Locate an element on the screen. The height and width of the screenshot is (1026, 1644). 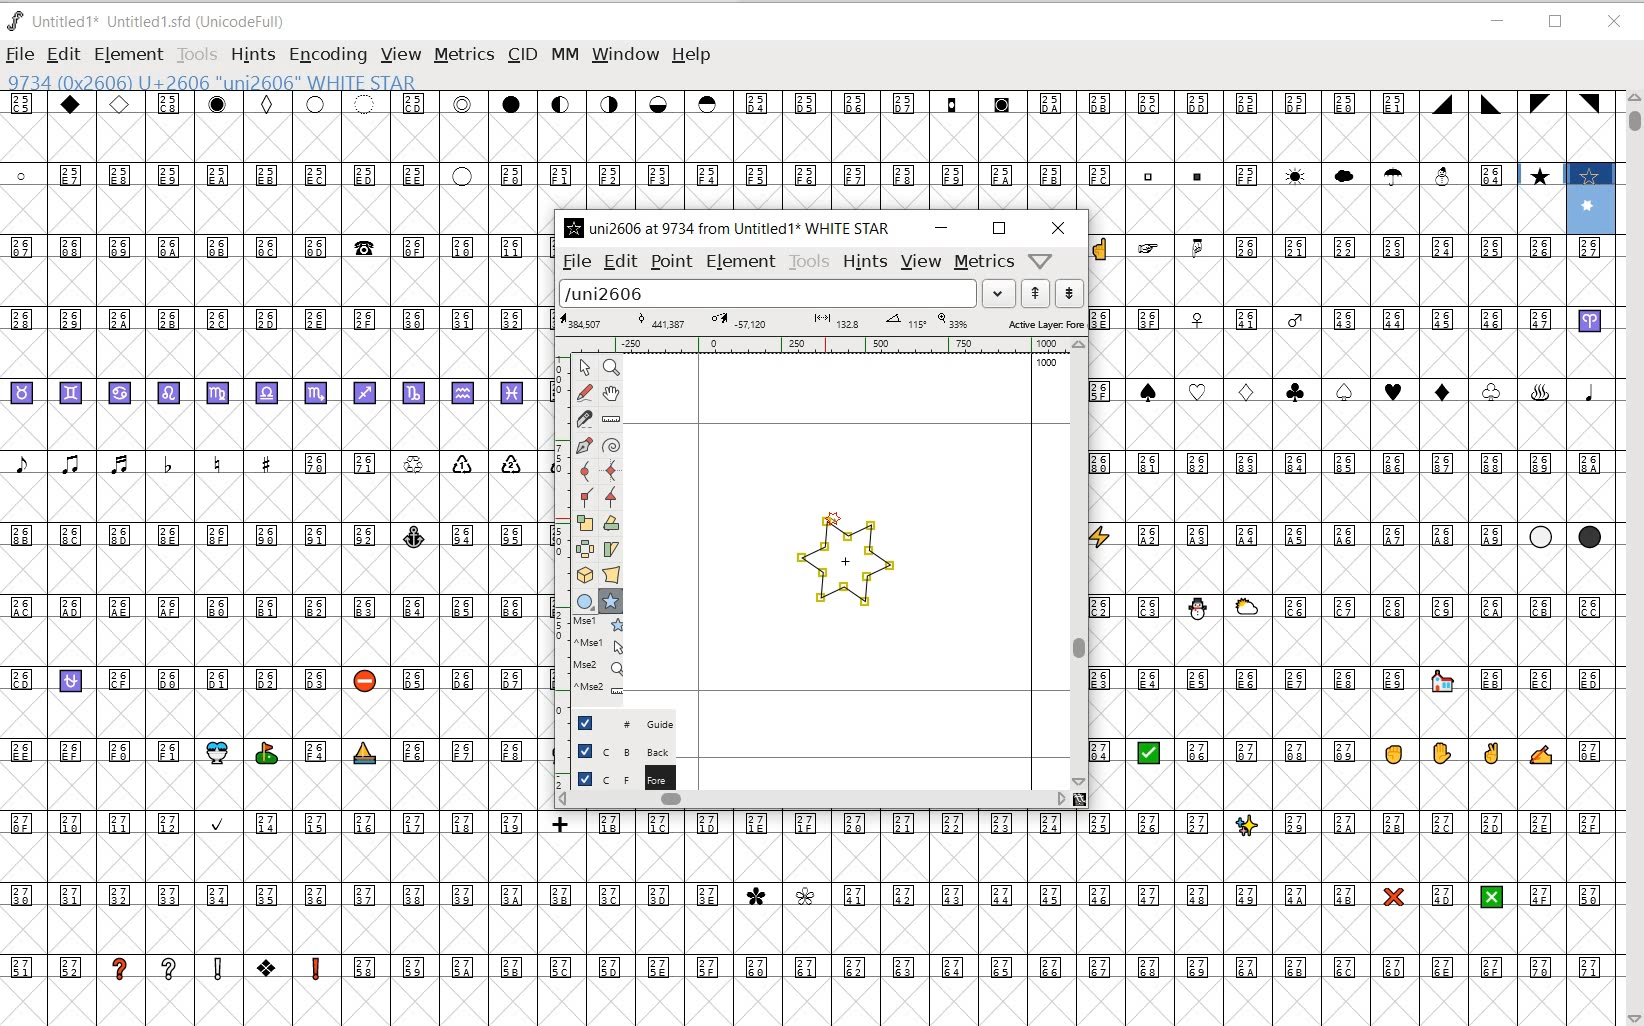
GLYPHY CHARACTERS & NUMBERS is located at coordinates (271, 618).